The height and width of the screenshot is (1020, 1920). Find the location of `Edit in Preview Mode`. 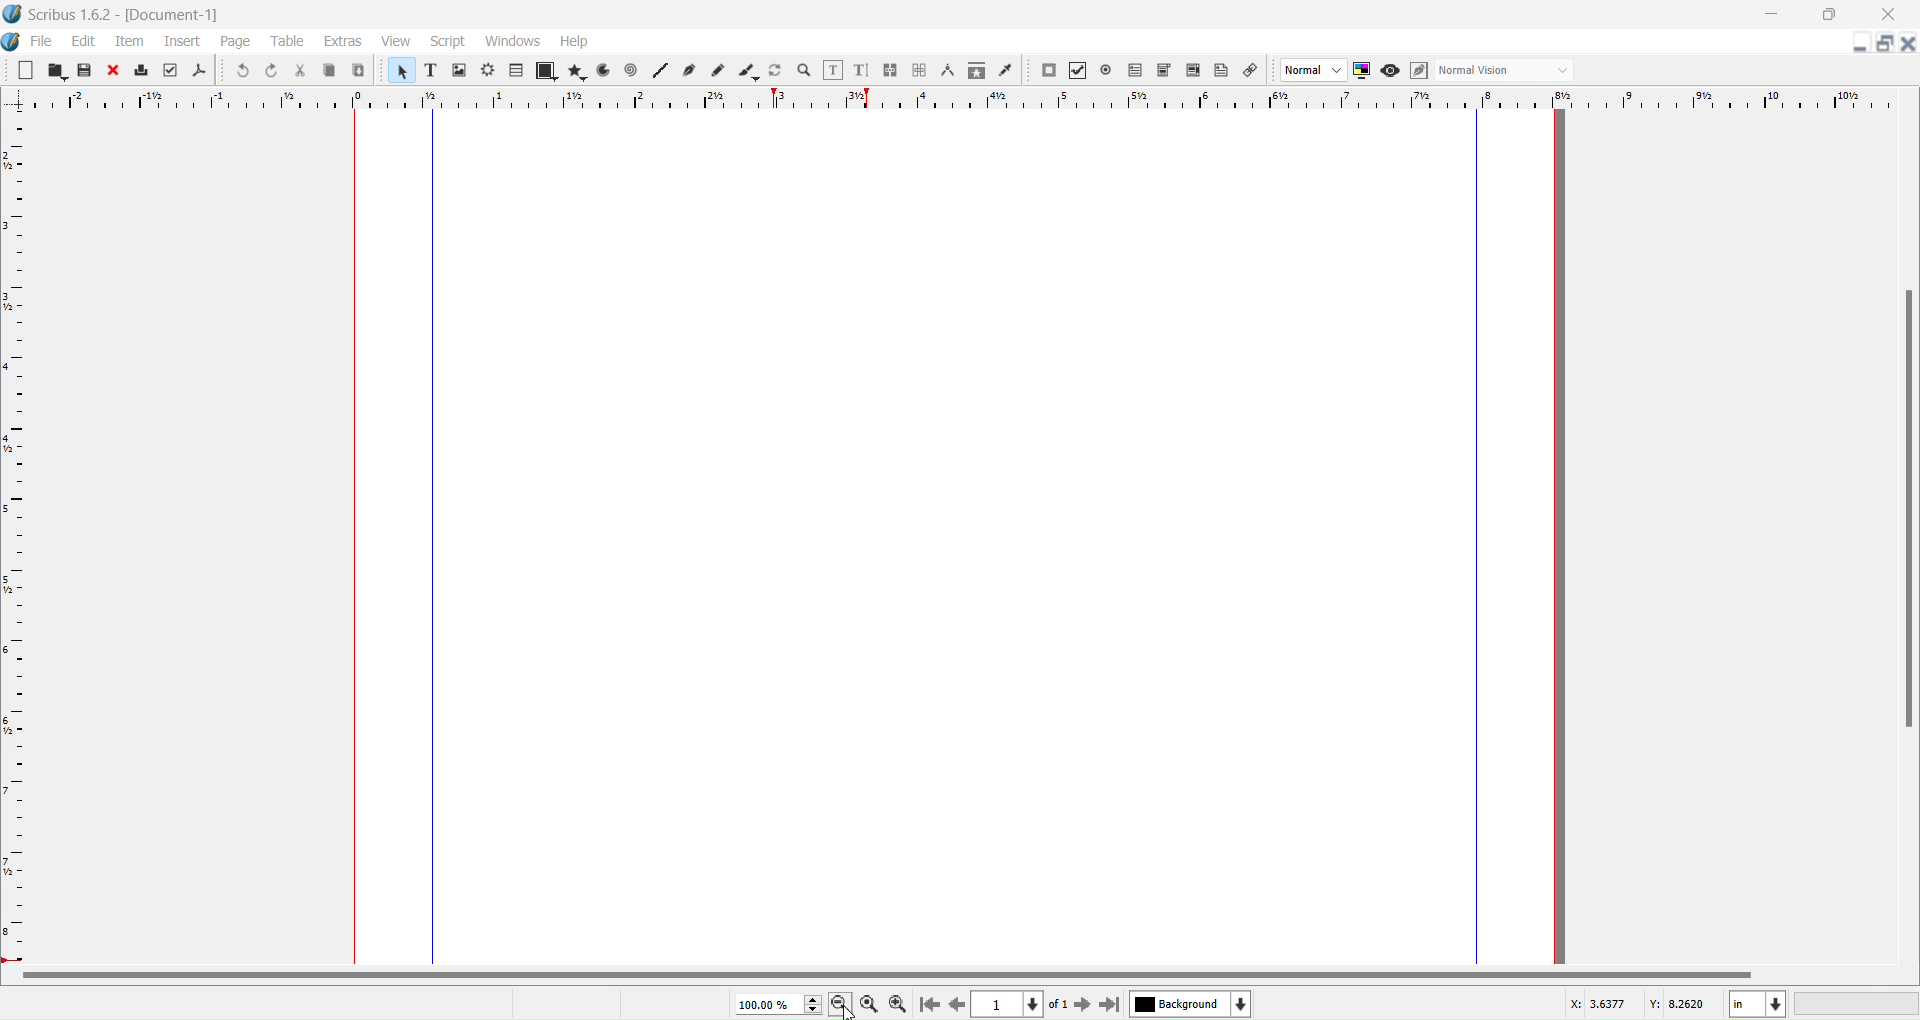

Edit in Preview Mode is located at coordinates (1417, 72).